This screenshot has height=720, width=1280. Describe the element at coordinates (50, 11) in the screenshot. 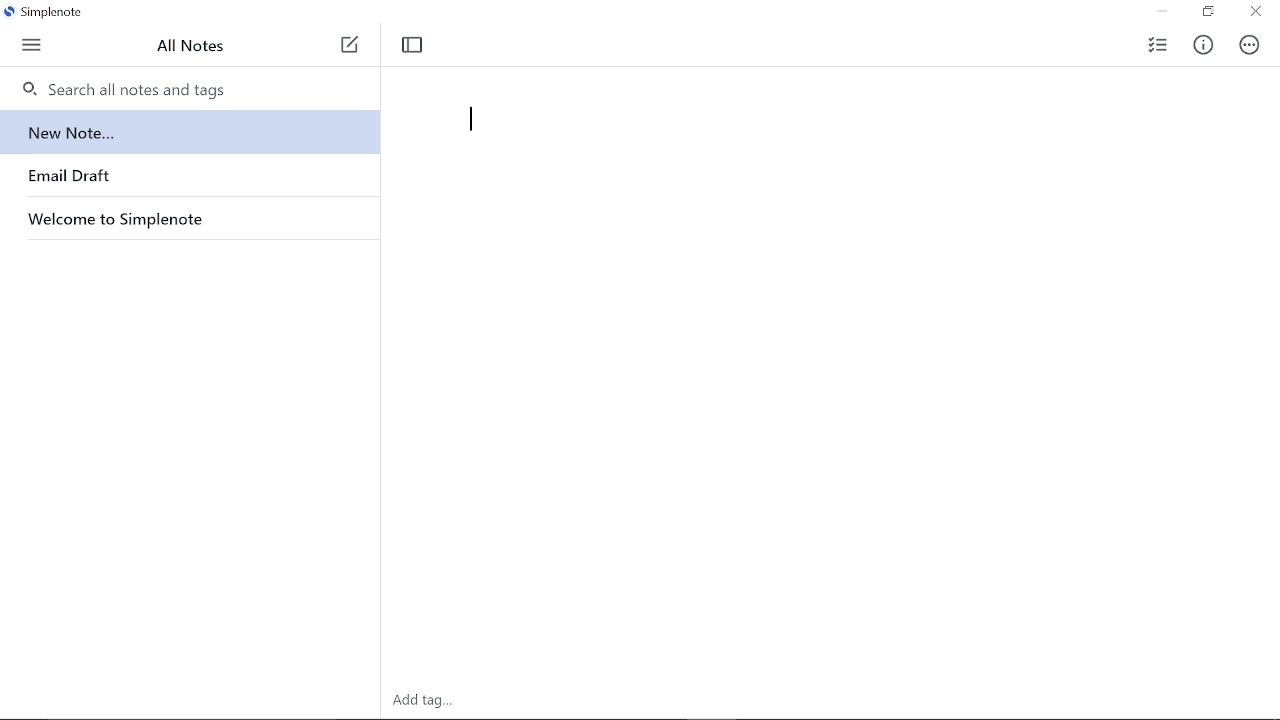

I see `Simplenote` at that location.